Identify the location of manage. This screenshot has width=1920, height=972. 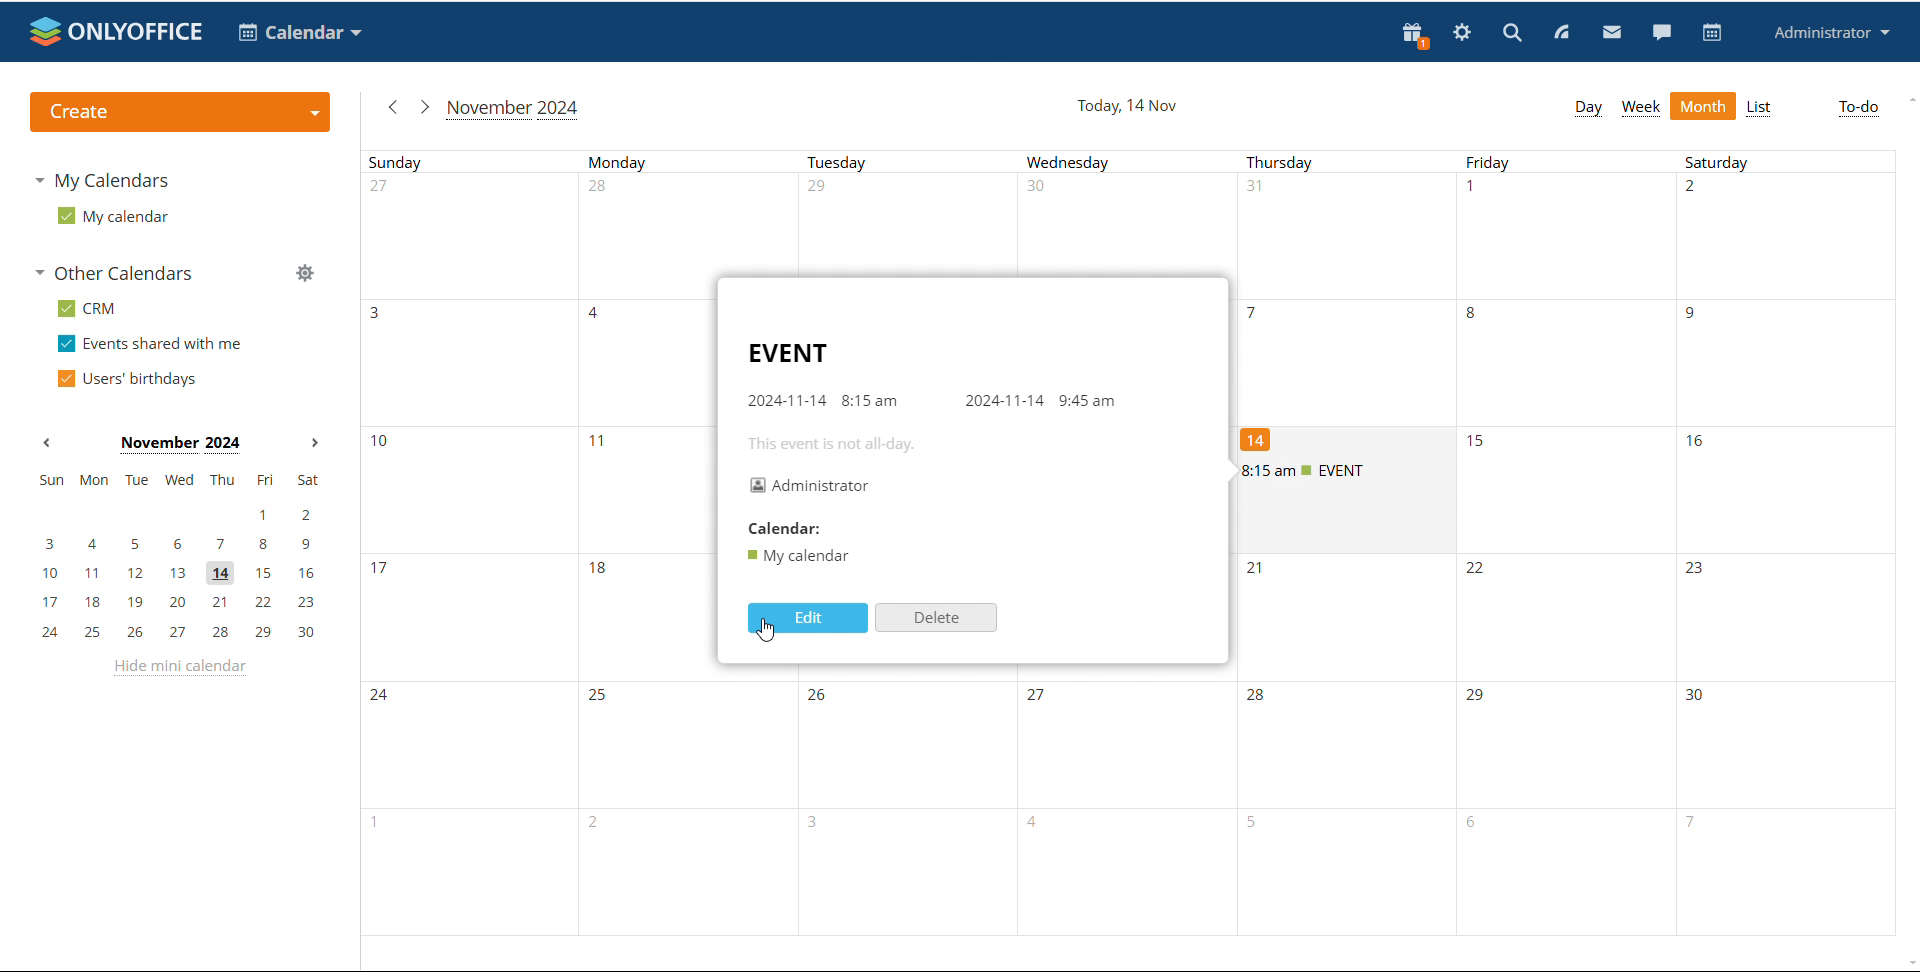
(305, 273).